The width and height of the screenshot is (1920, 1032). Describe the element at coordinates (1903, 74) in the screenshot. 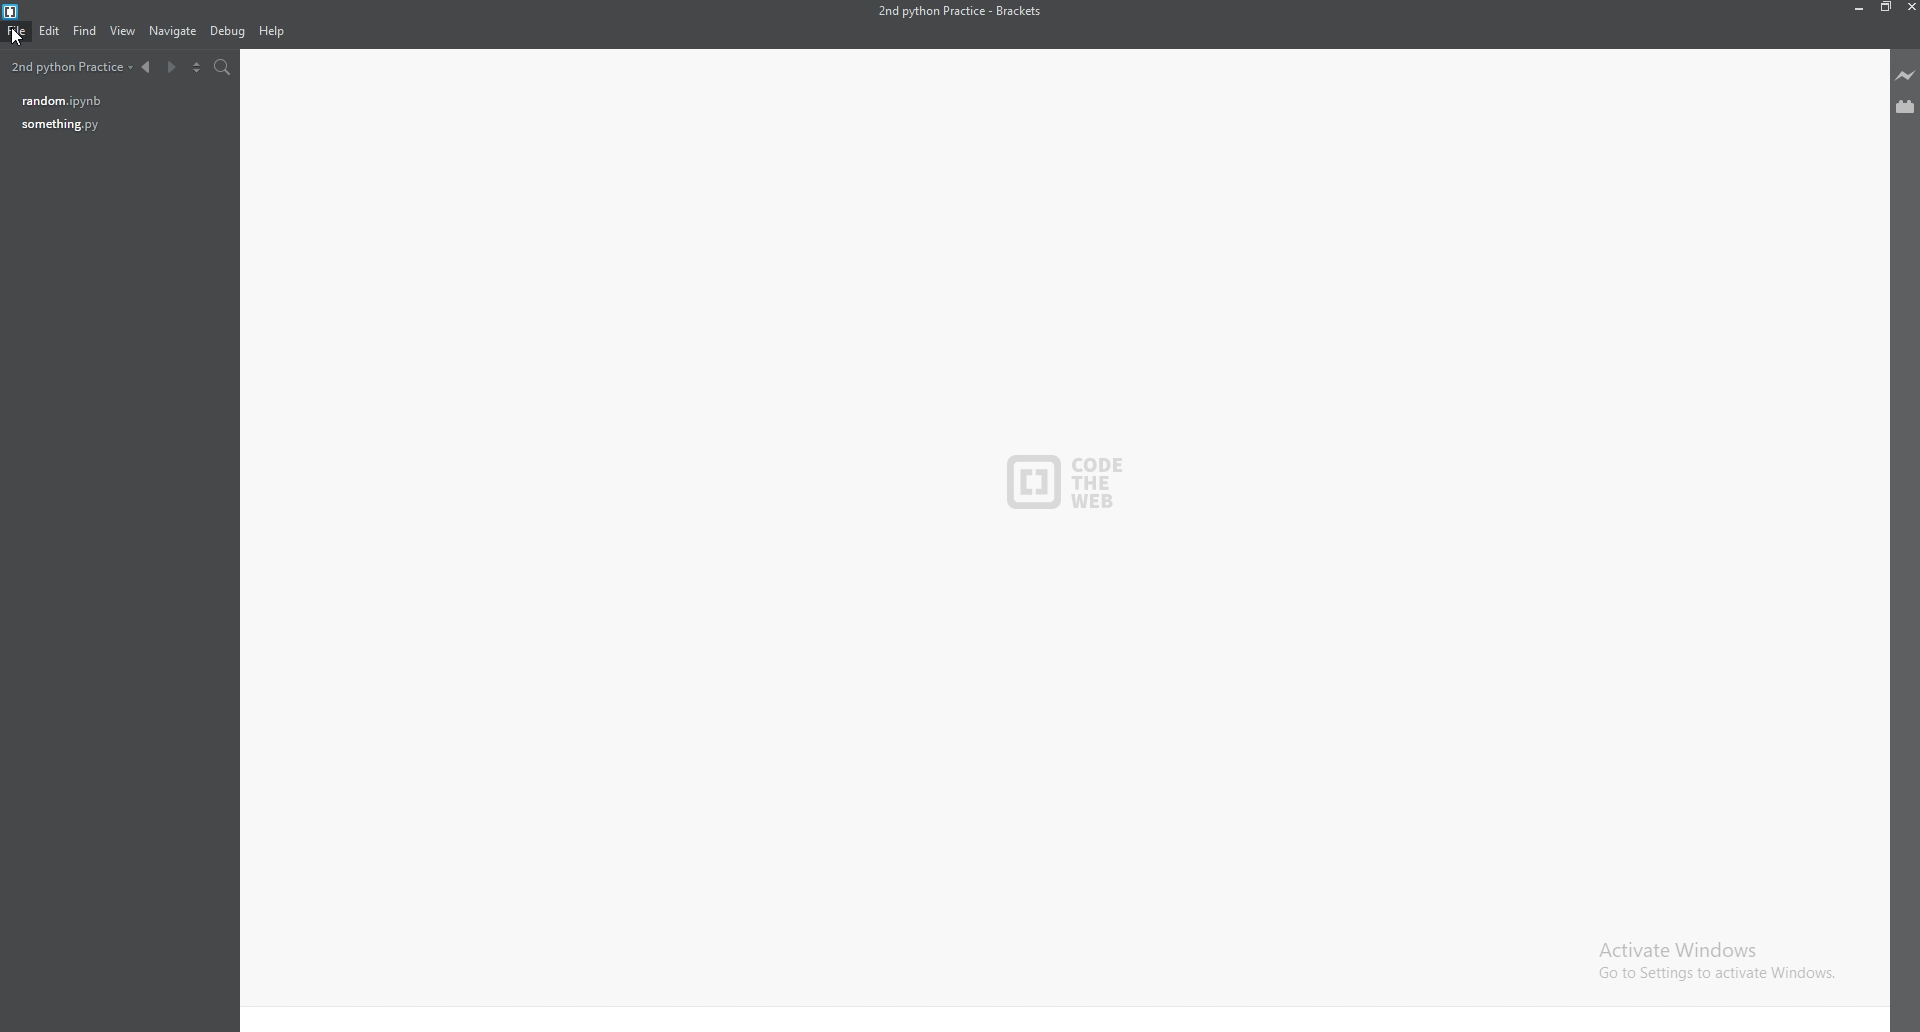

I see `live preview` at that location.